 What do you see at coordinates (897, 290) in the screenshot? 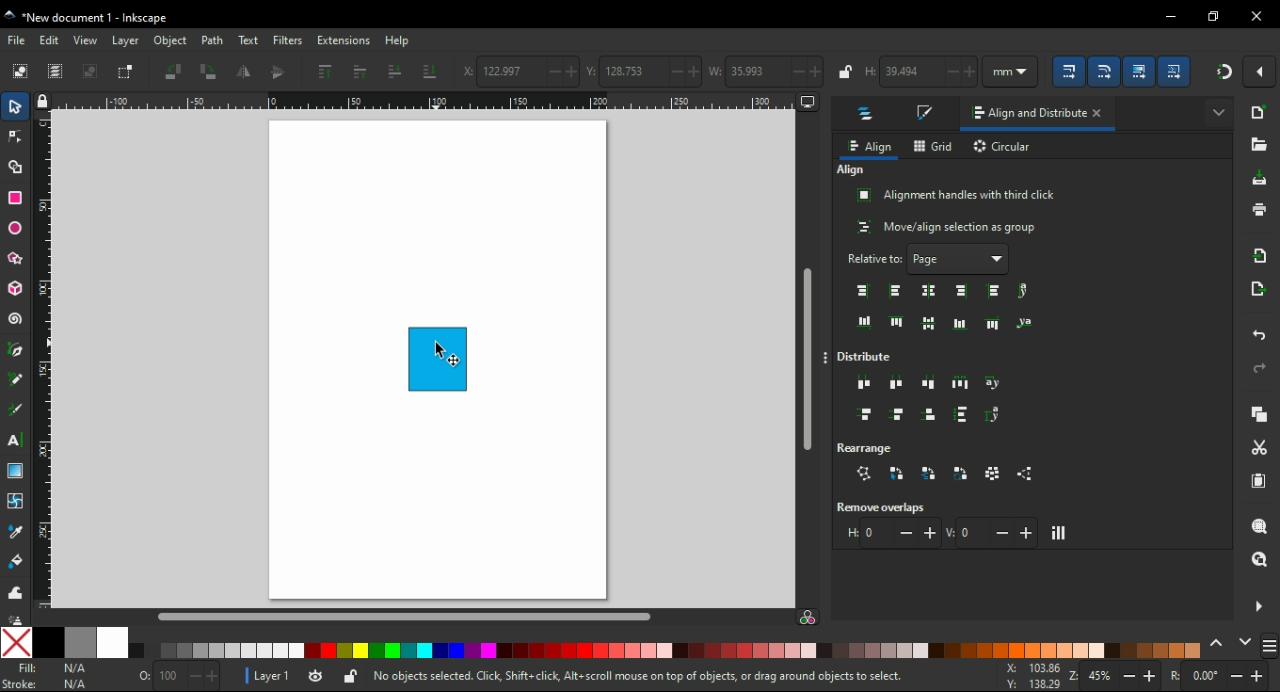
I see `align left edges` at bounding box center [897, 290].